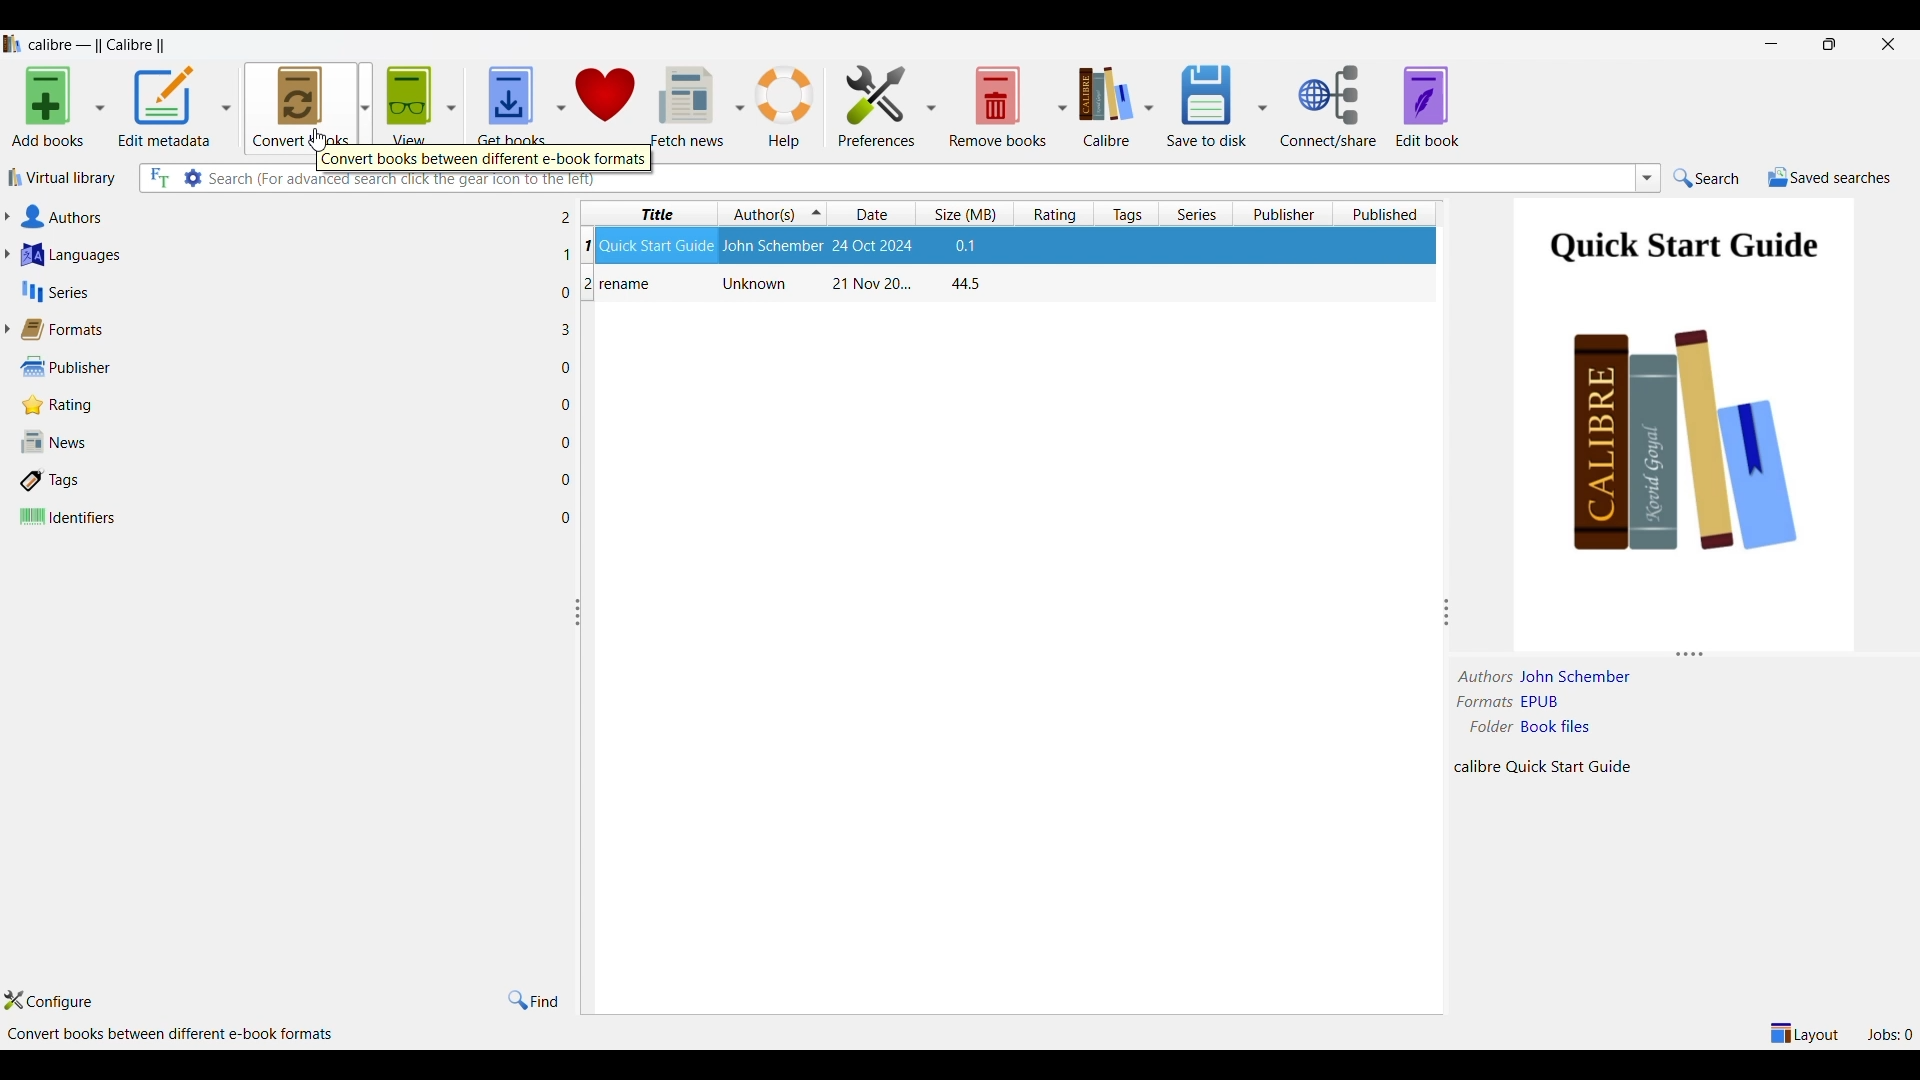 The width and height of the screenshot is (1920, 1080). What do you see at coordinates (45, 108) in the screenshot?
I see `Add books` at bounding box center [45, 108].